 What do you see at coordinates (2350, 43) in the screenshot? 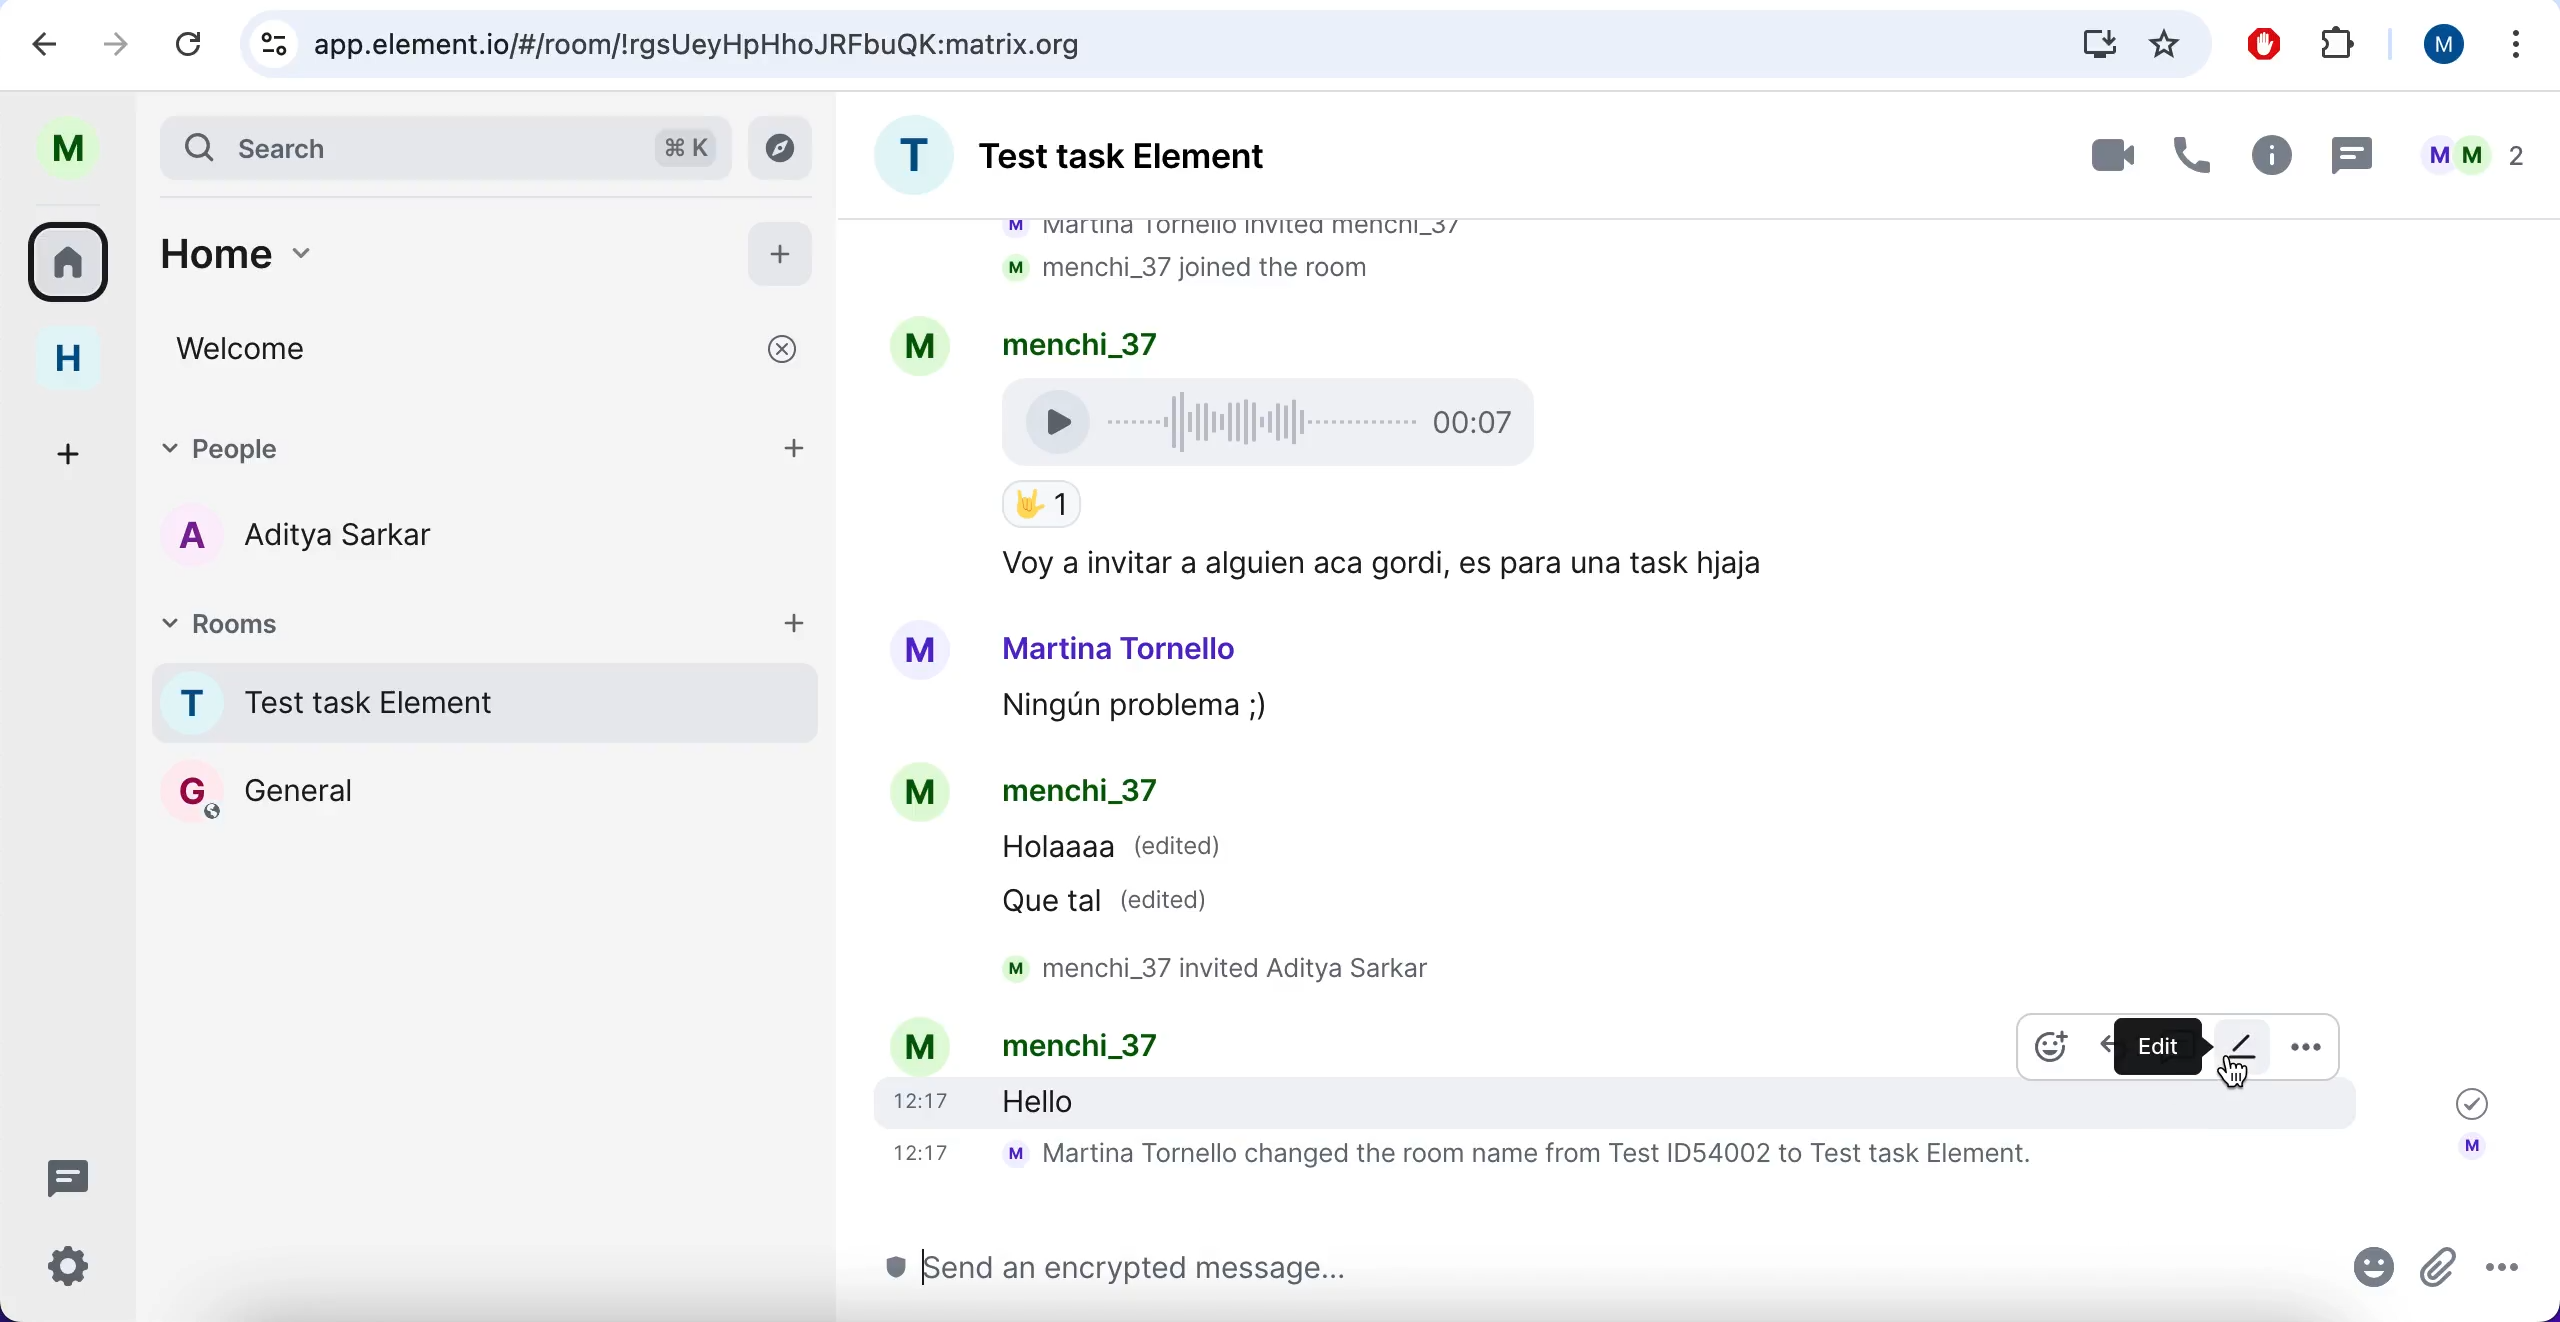
I see `extensions` at bounding box center [2350, 43].